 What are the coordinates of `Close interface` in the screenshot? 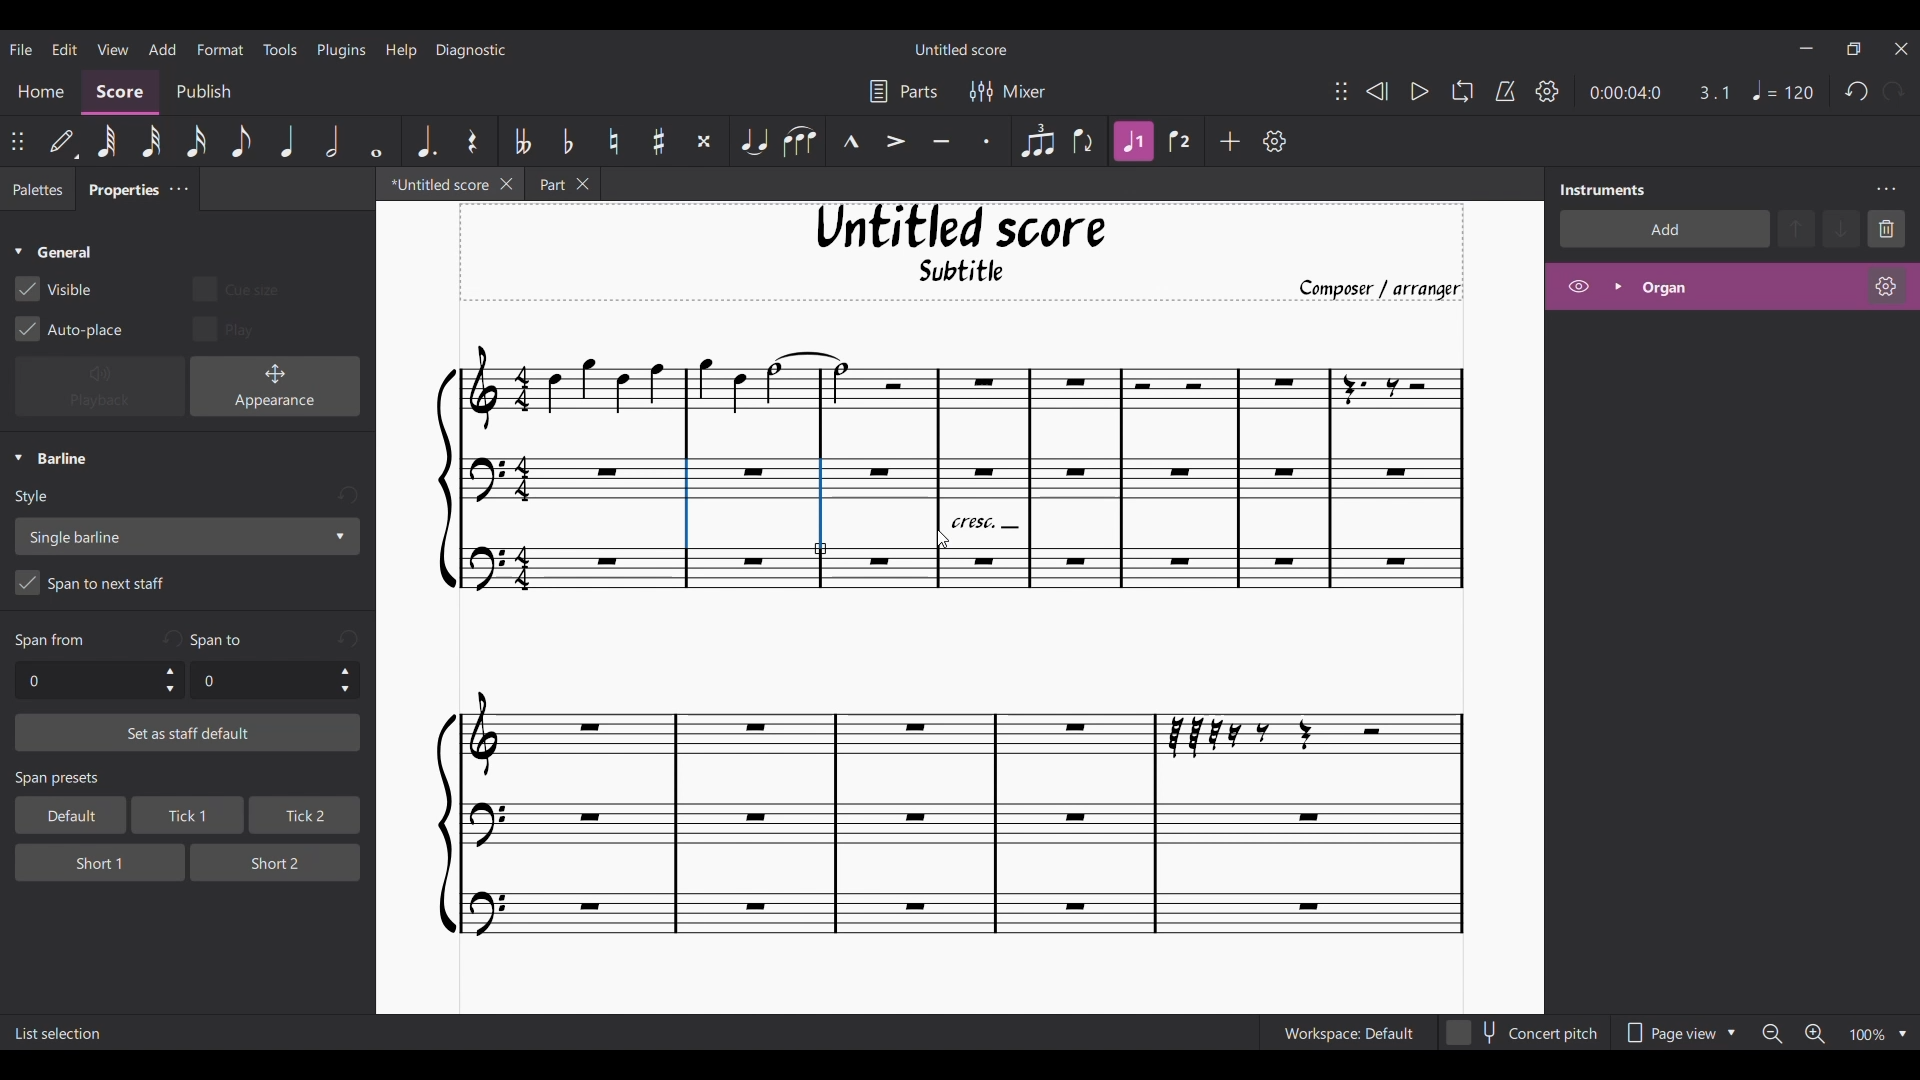 It's located at (1902, 49).